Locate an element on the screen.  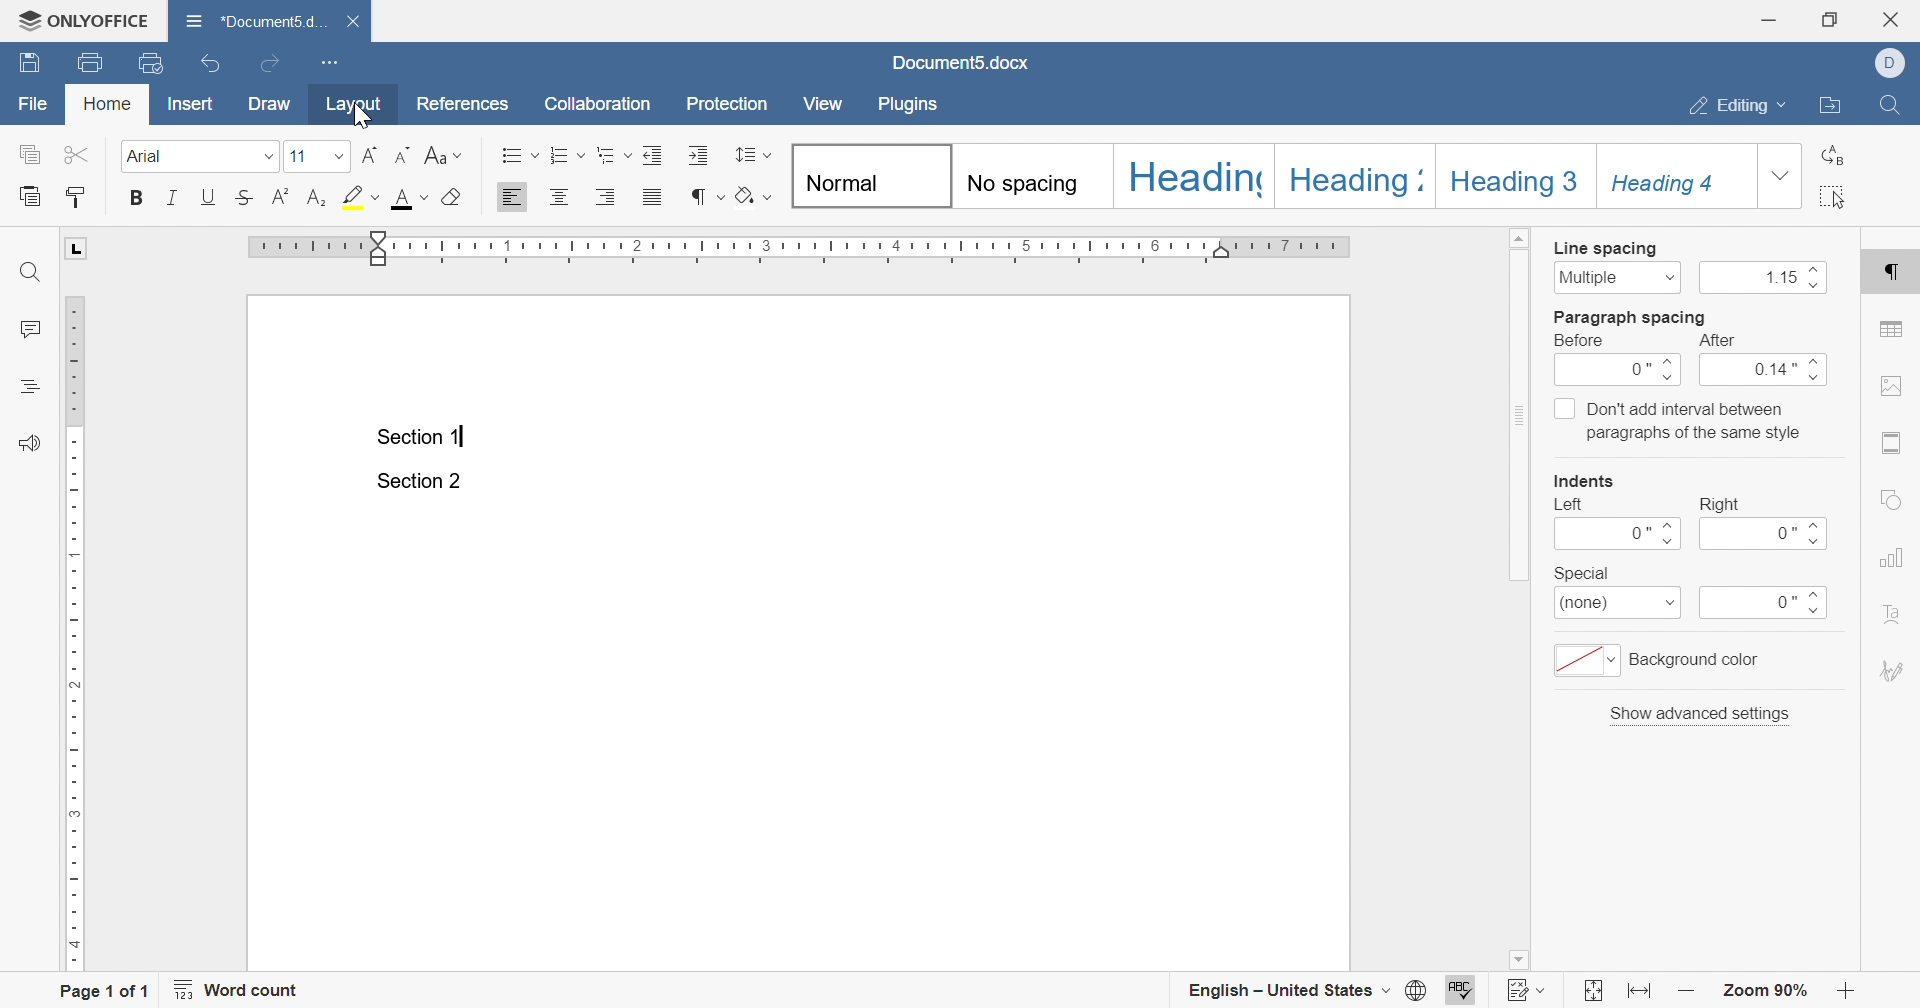
background color is located at coordinates (1662, 660).